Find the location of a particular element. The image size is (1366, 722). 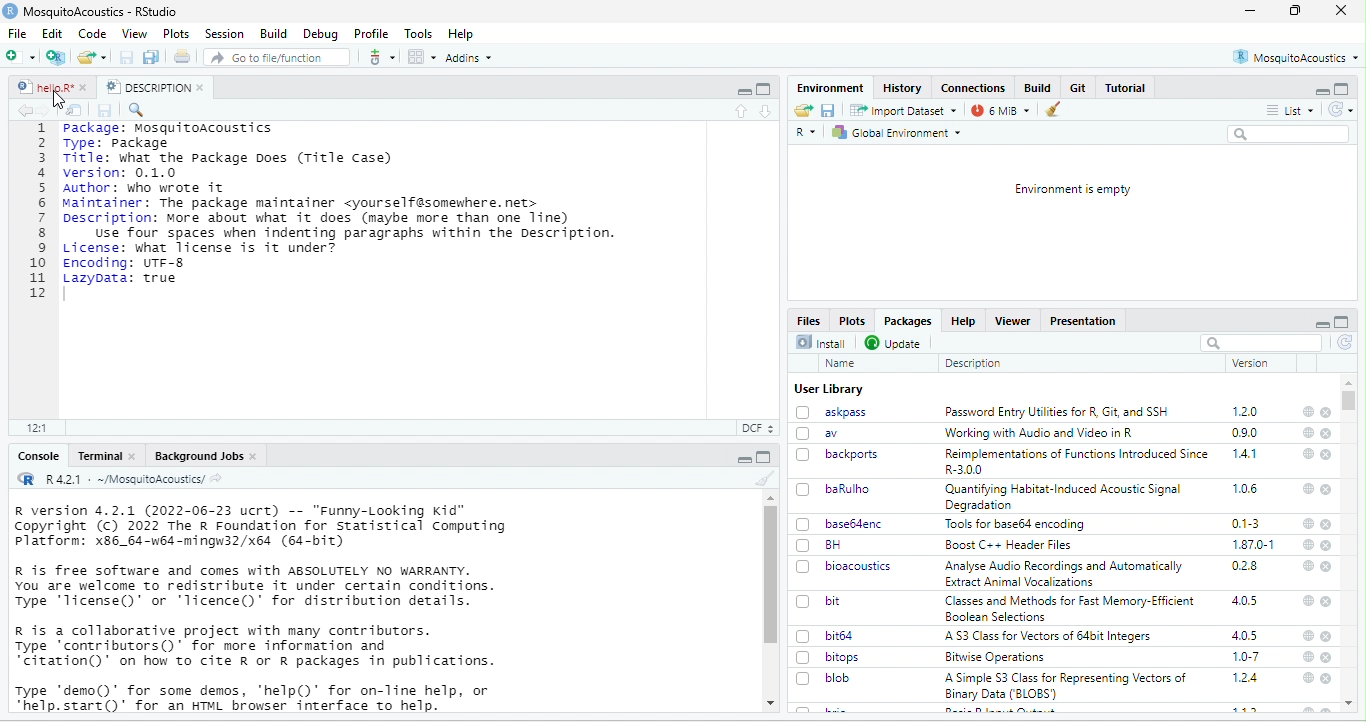

R is located at coordinates (806, 134).